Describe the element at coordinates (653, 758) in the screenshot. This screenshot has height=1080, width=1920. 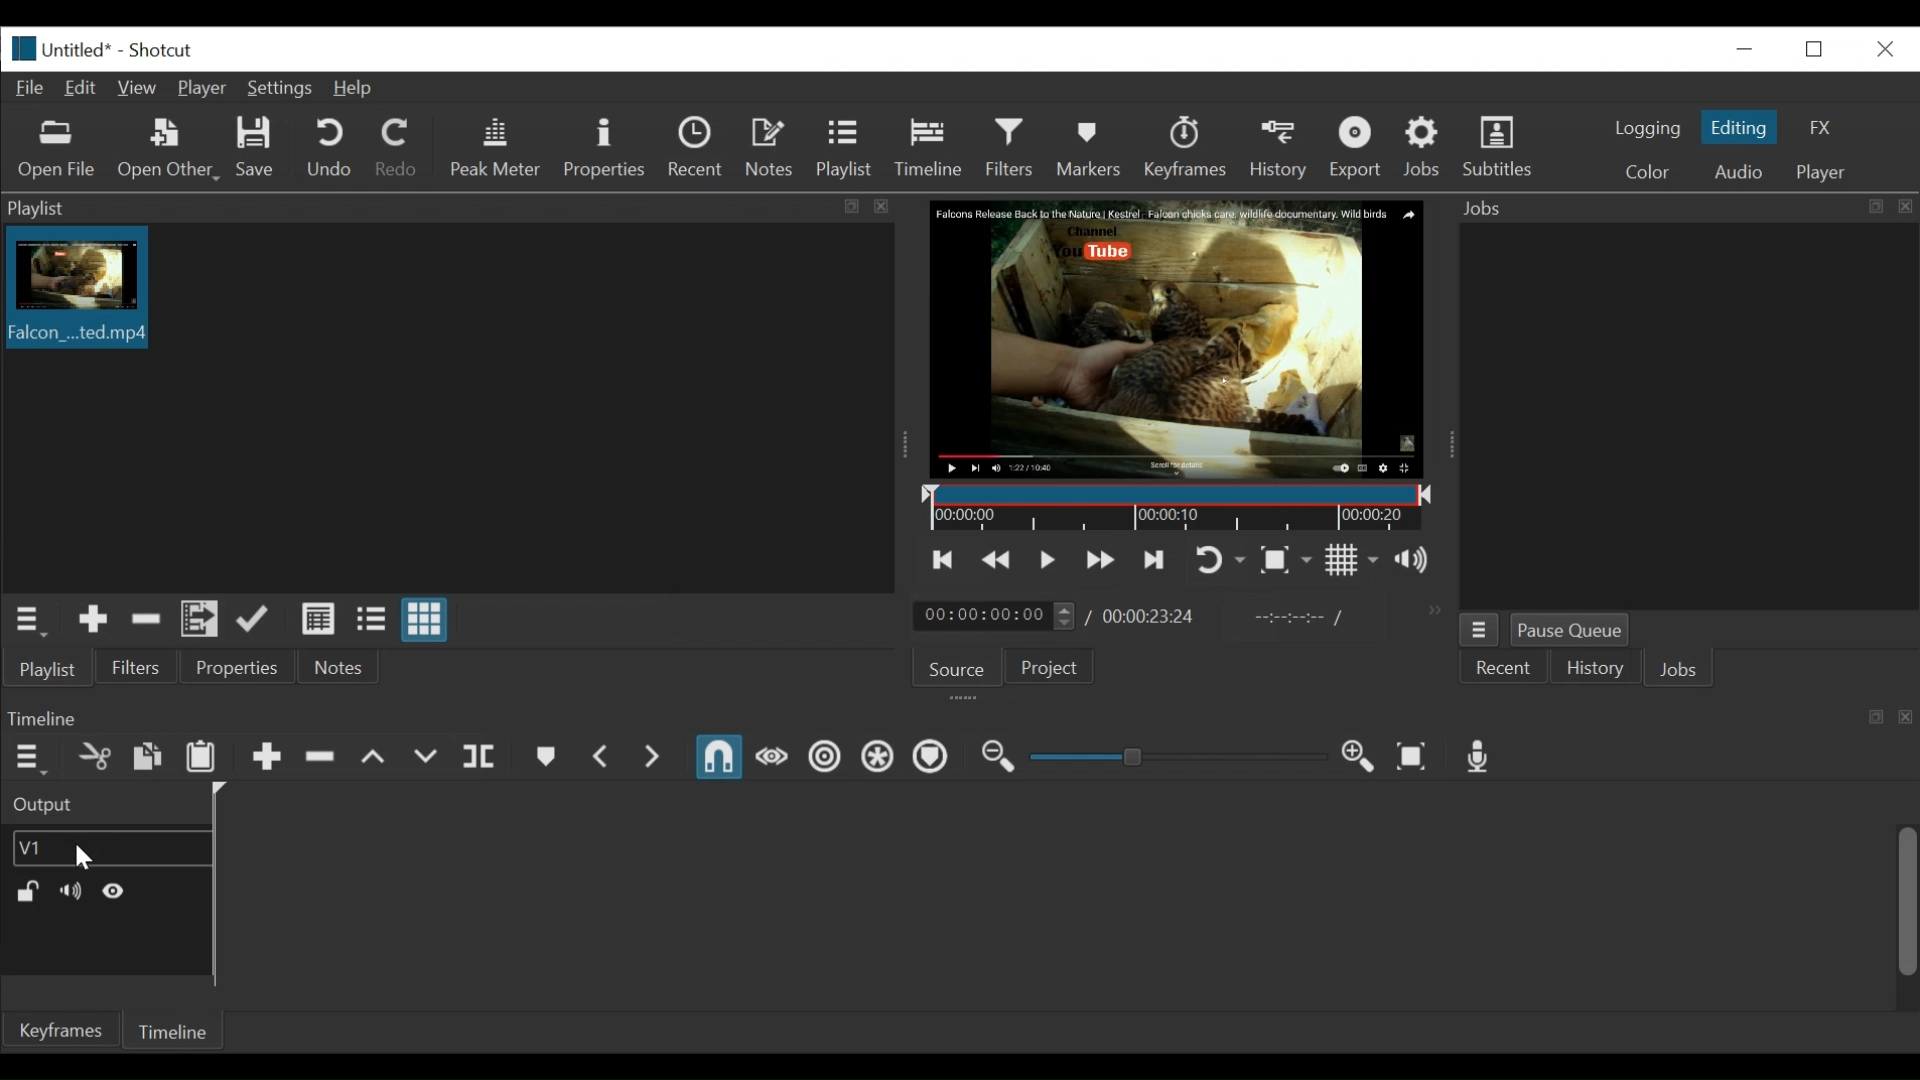
I see `Next Marker` at that location.